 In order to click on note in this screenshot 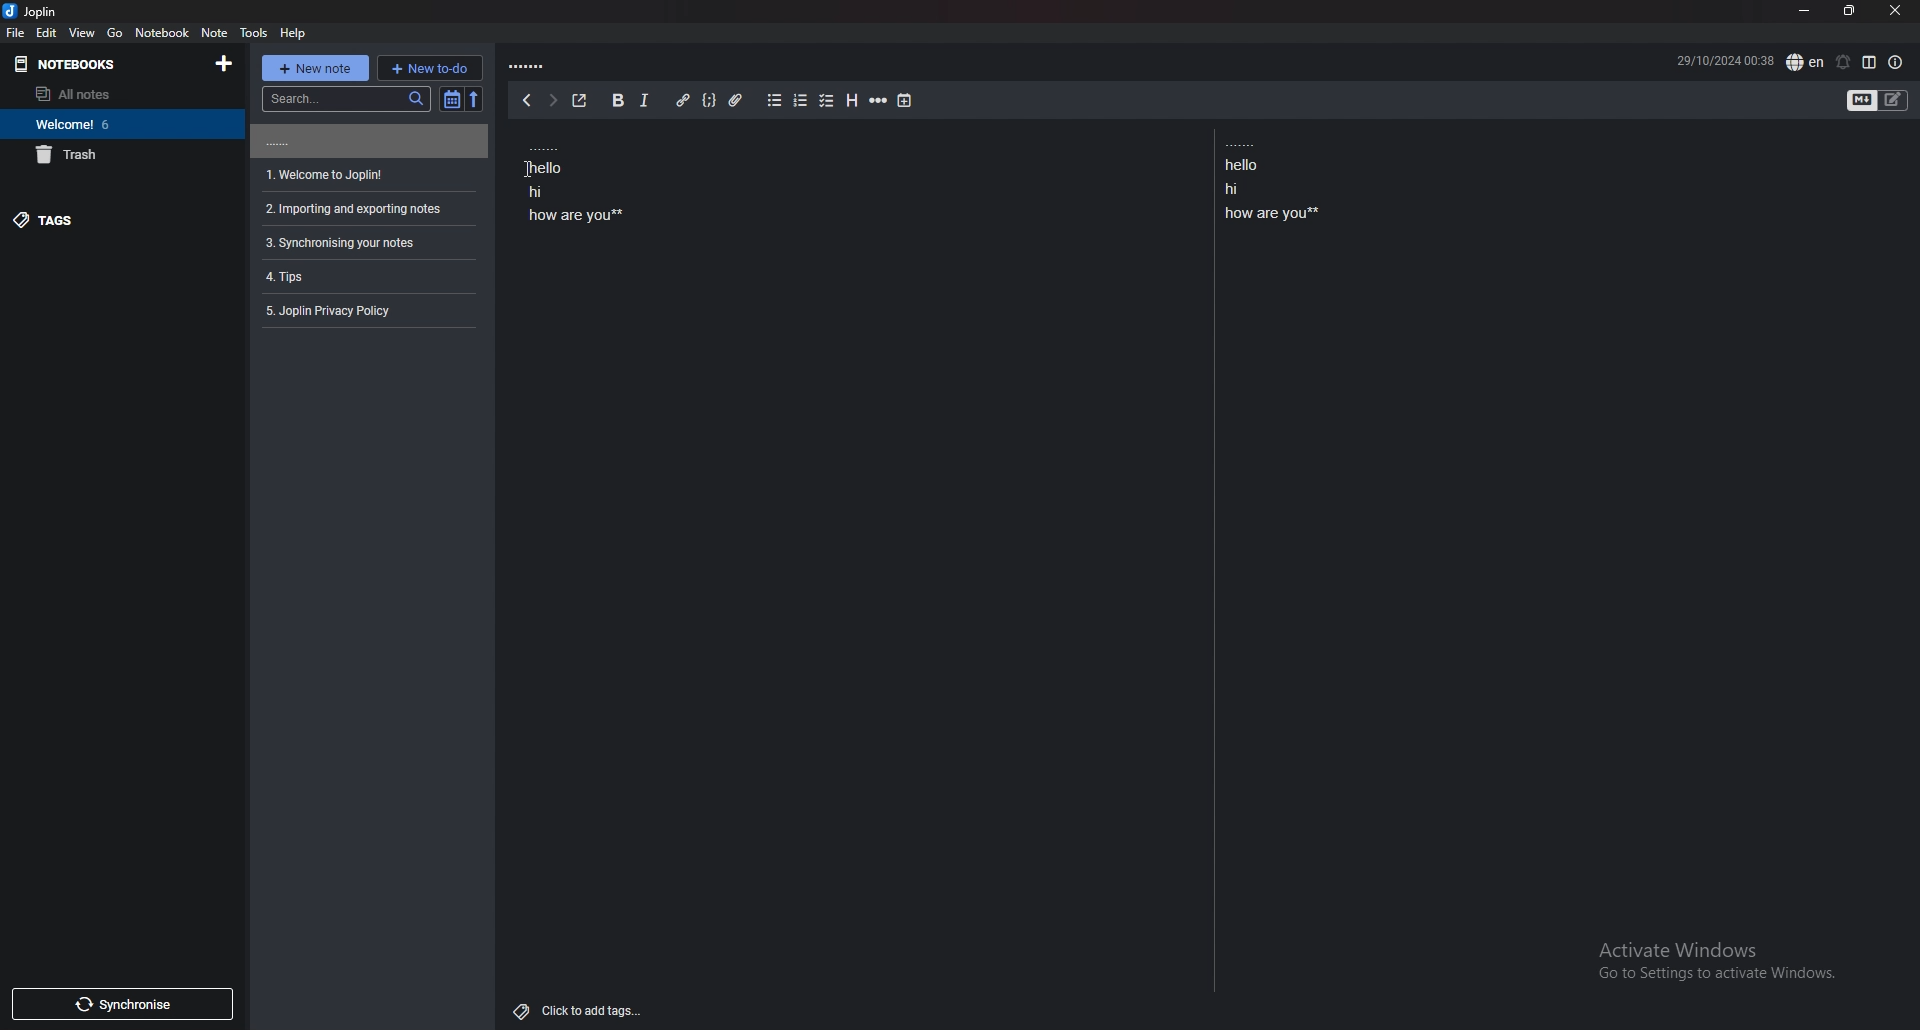, I will do `click(366, 243)`.